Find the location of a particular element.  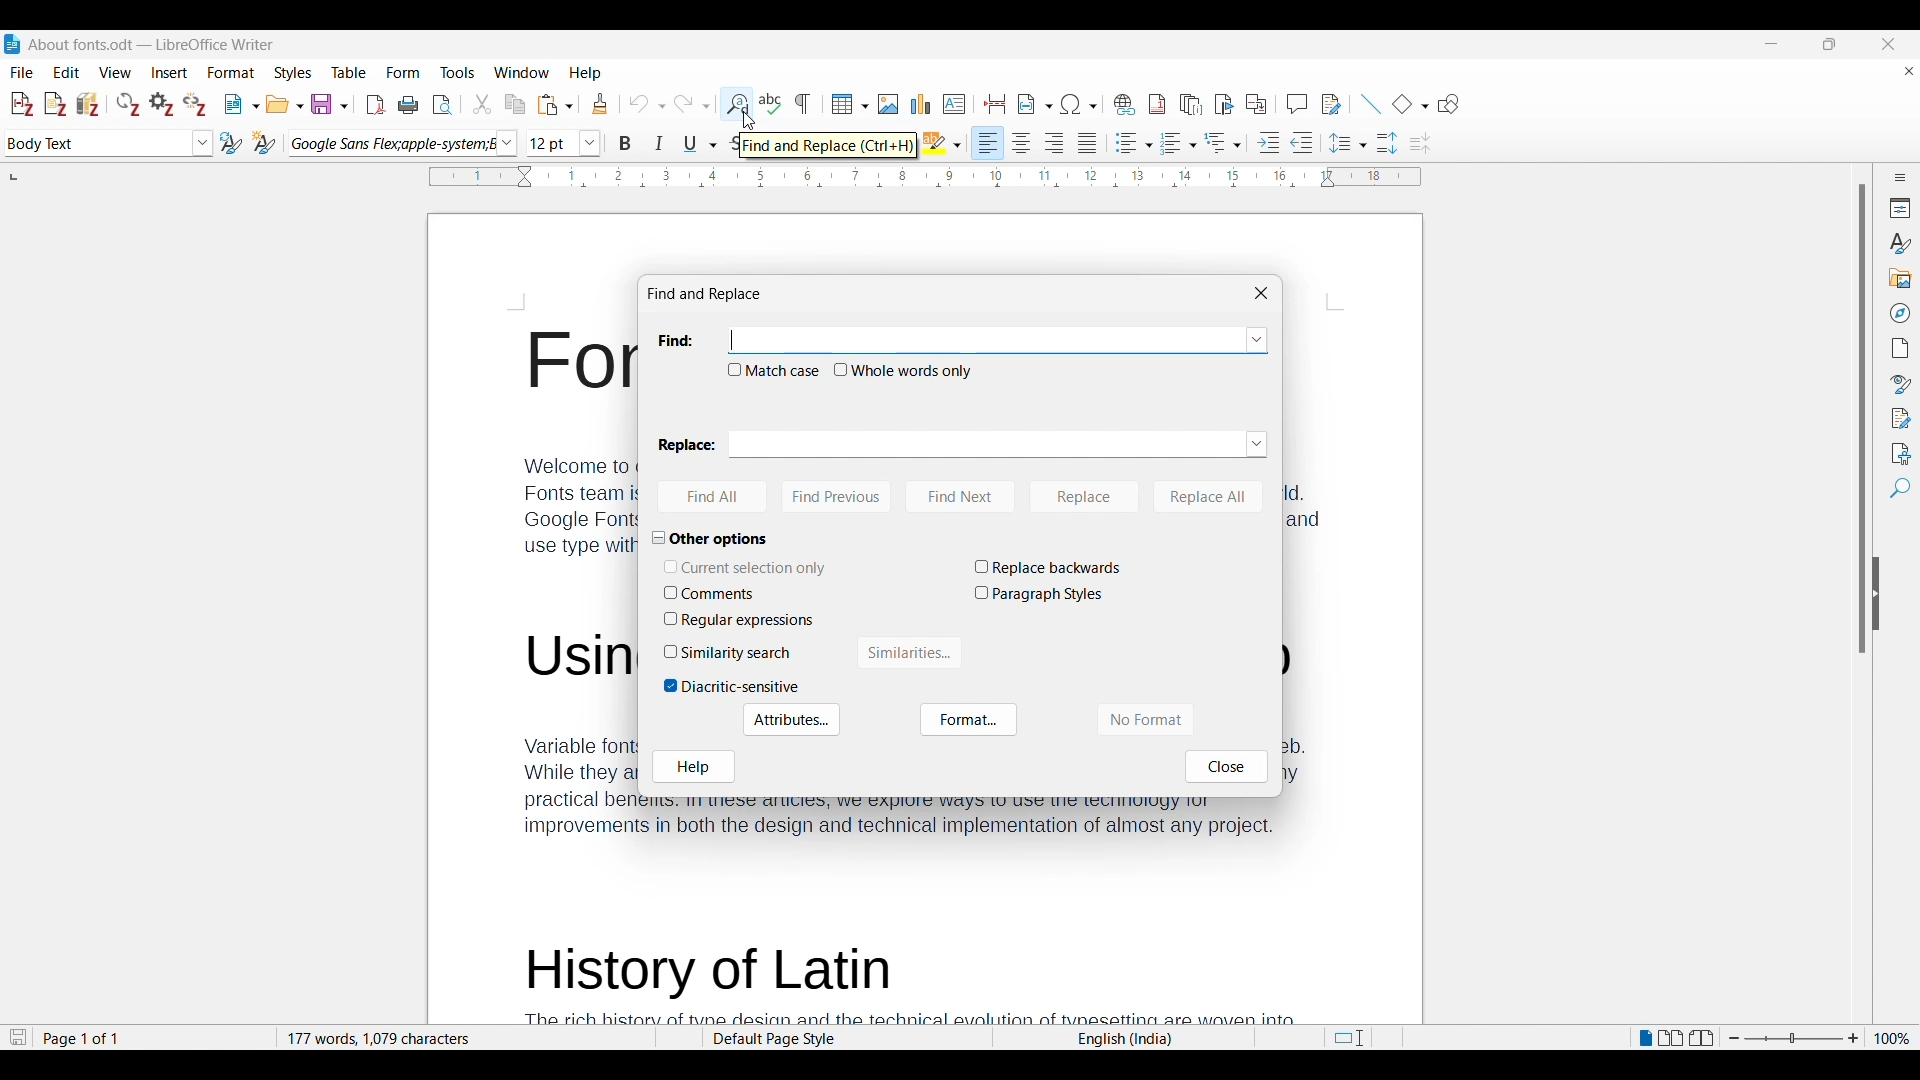

Window title is located at coordinates (706, 294).